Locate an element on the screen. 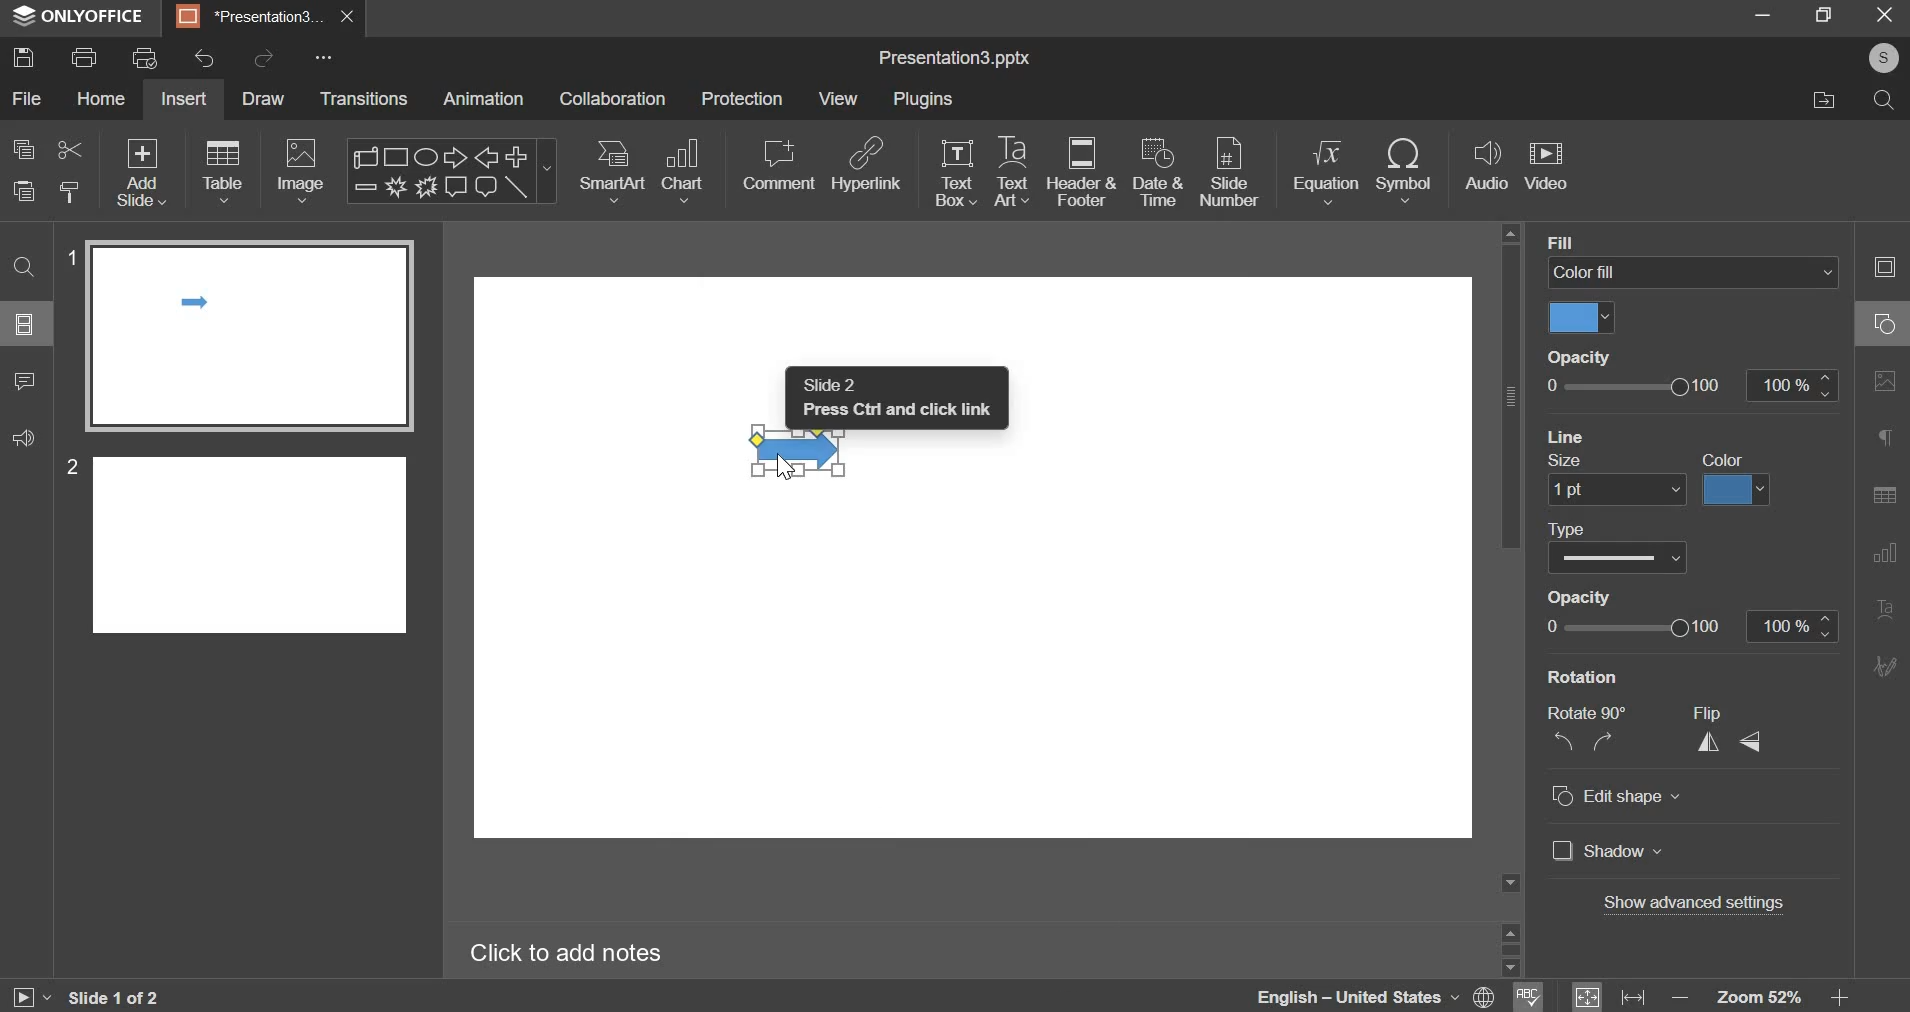 The image size is (1910, 1012). fit to width is located at coordinates (1633, 998).